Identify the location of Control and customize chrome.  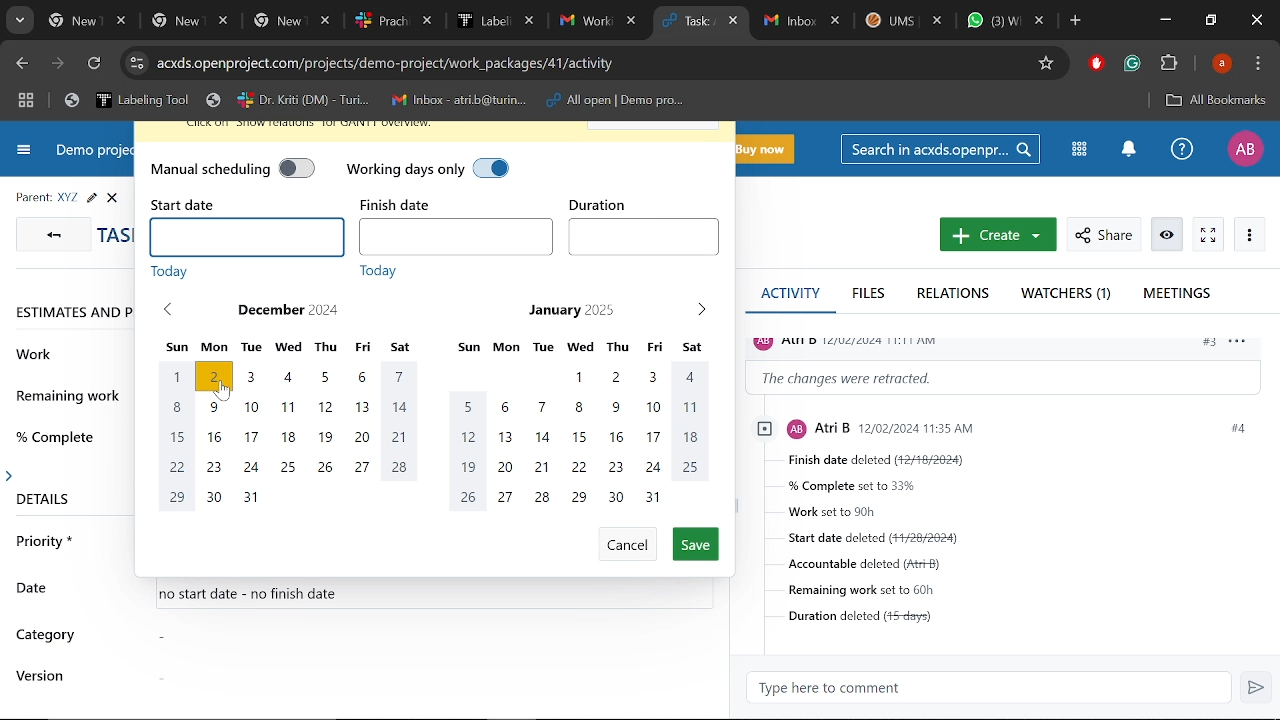
(1260, 64).